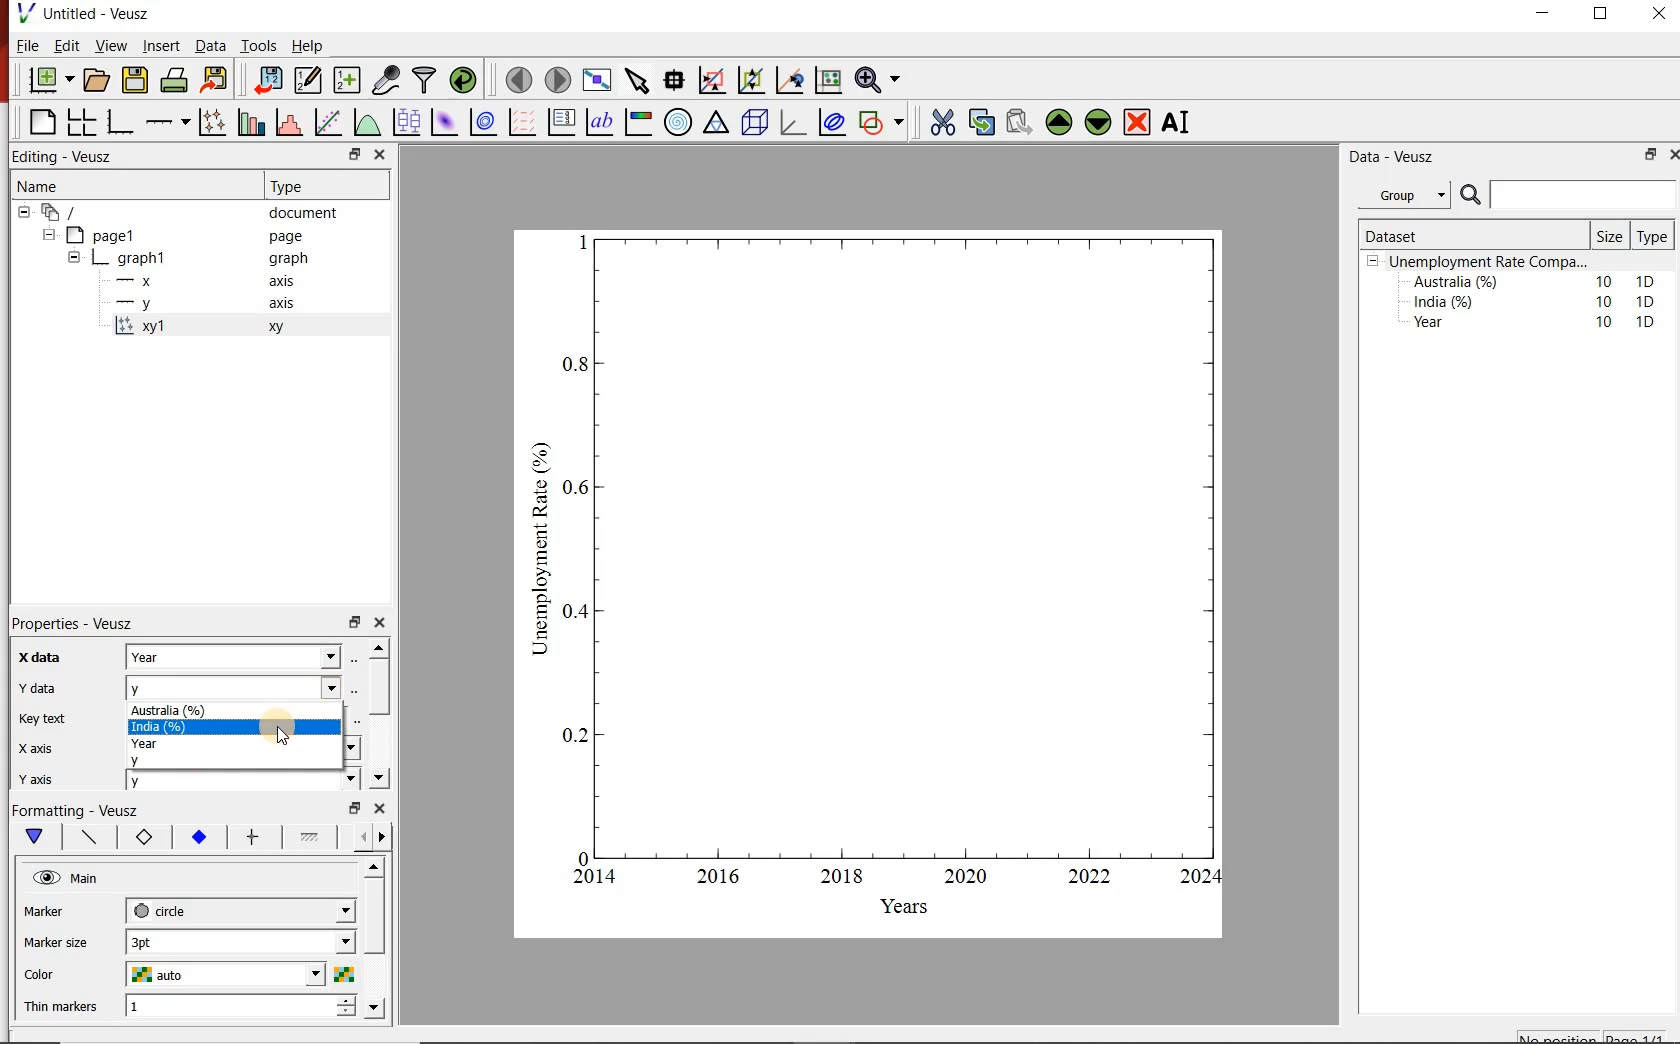 The height and width of the screenshot is (1044, 1680). What do you see at coordinates (82, 12) in the screenshot?
I see `Untitled - Veusz` at bounding box center [82, 12].